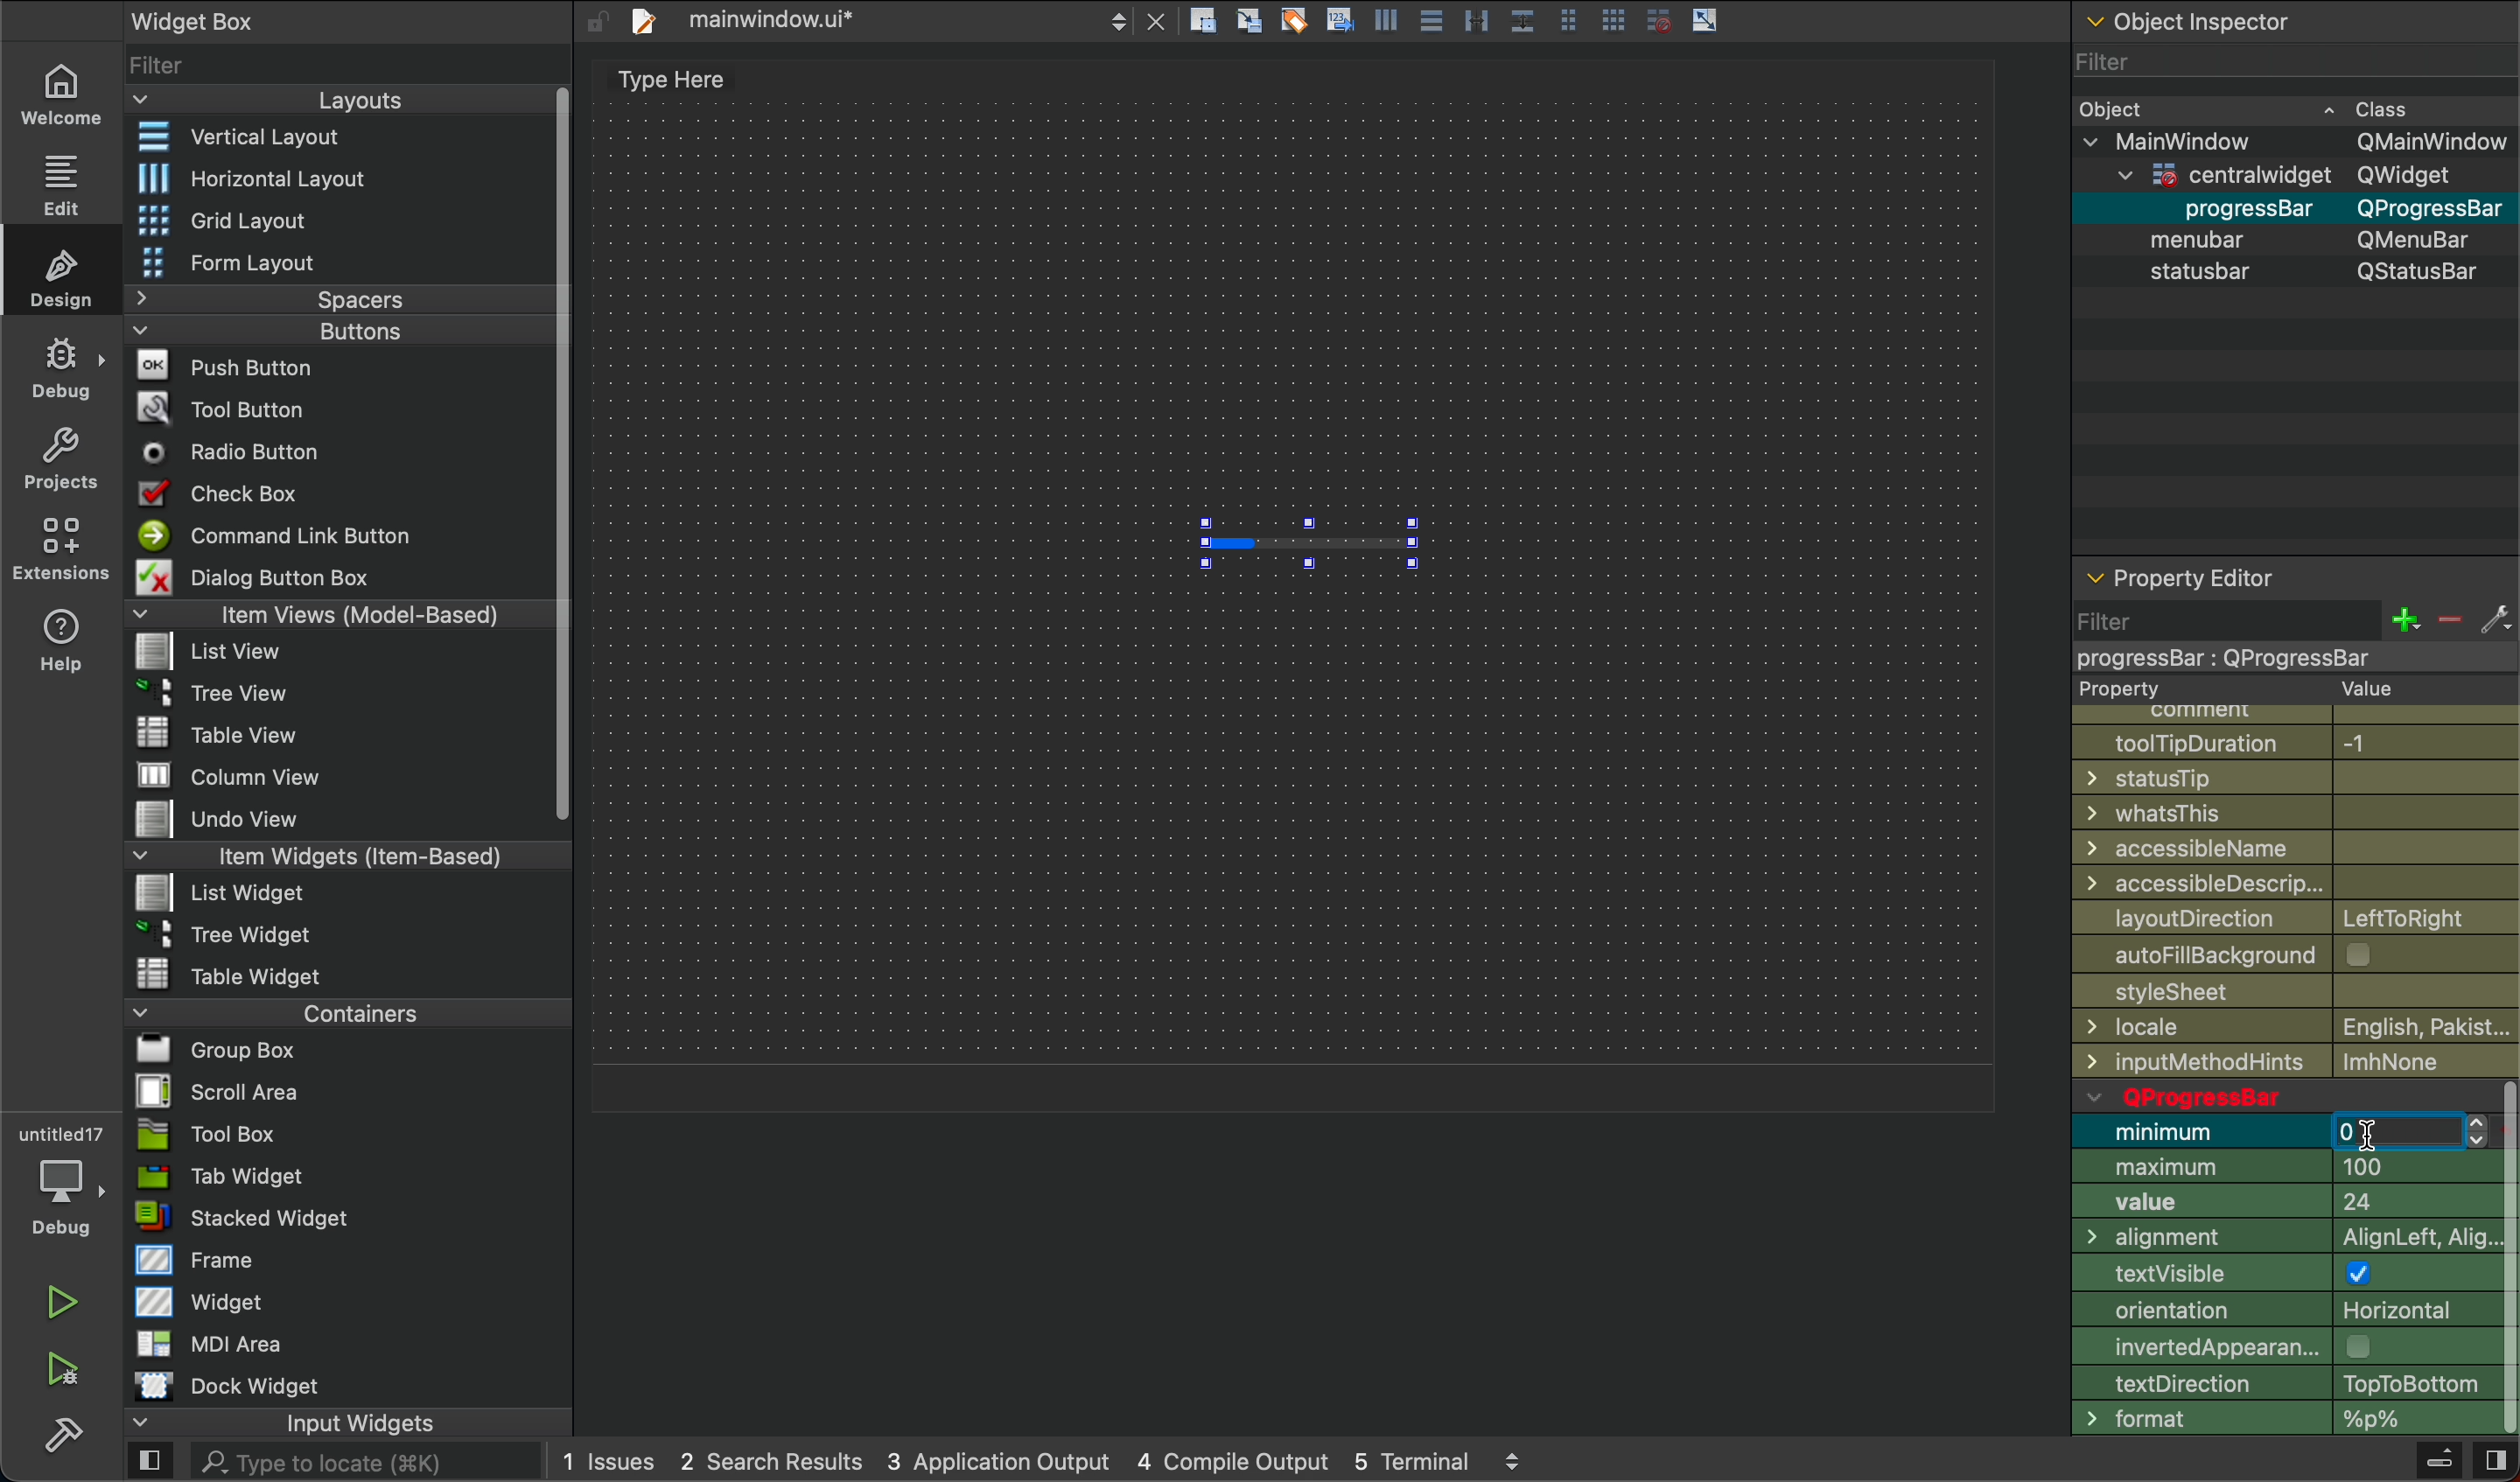  I want to click on Name Access, so click(2295, 848).